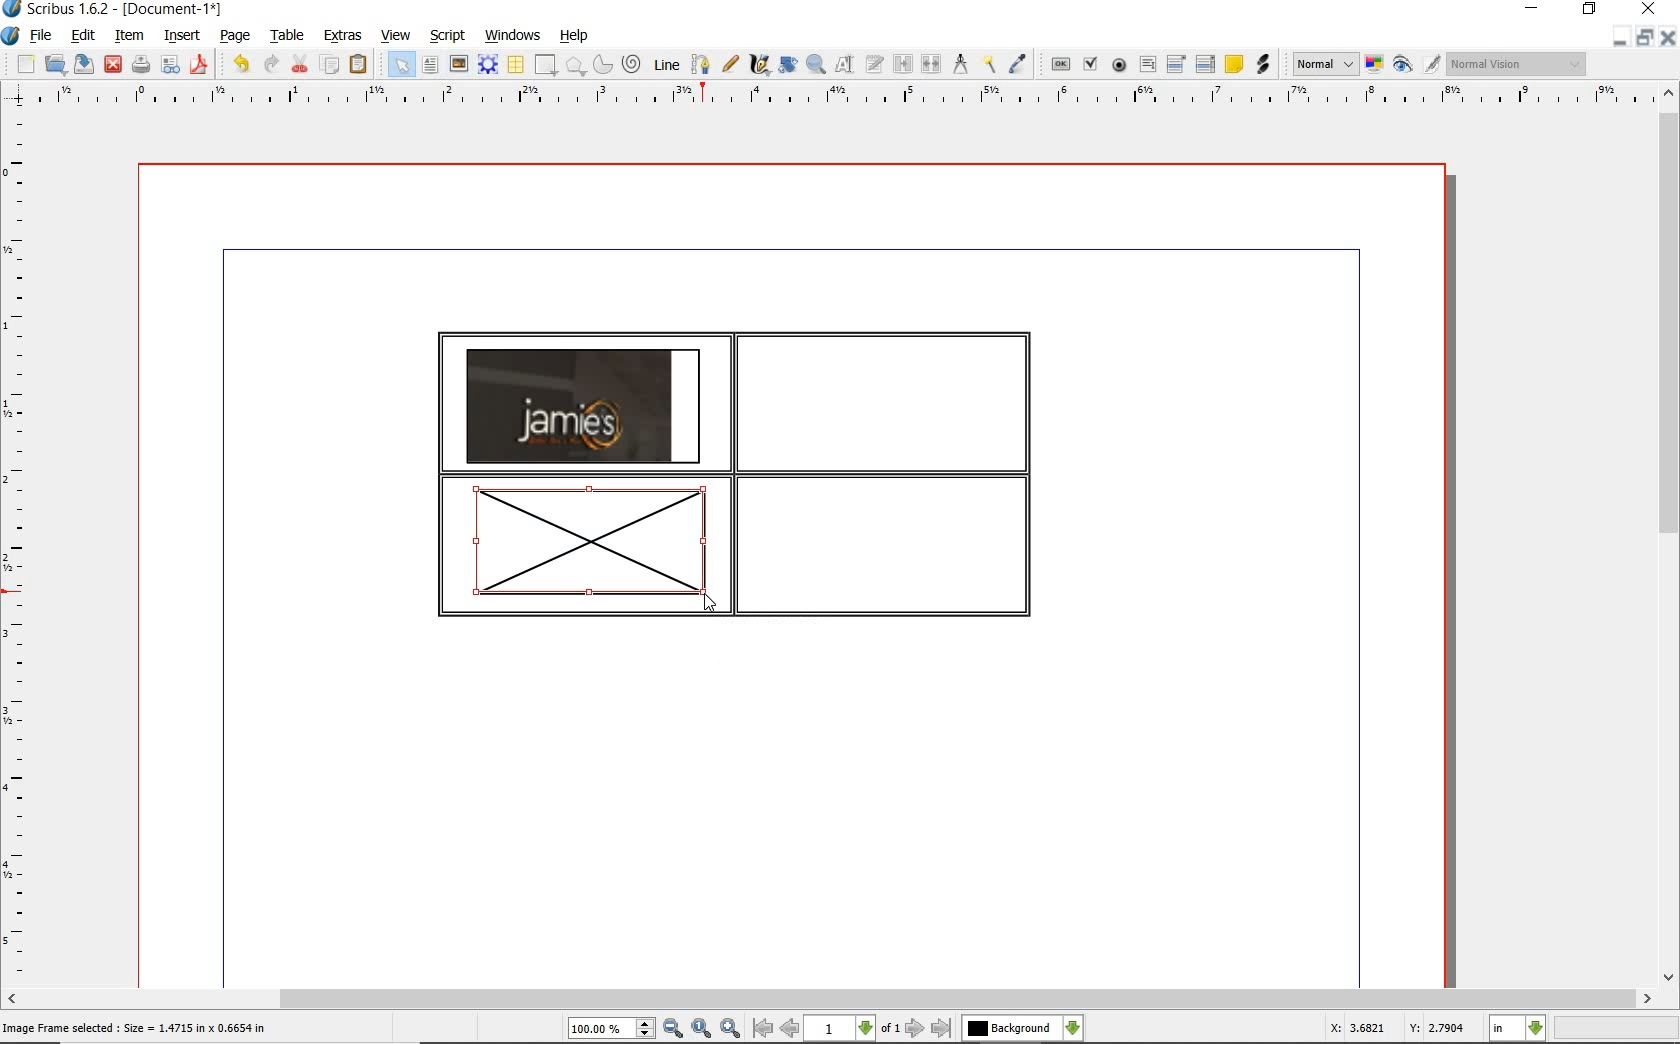 This screenshot has width=1680, height=1044. Describe the element at coordinates (700, 64) in the screenshot. I see `bezier curve` at that location.